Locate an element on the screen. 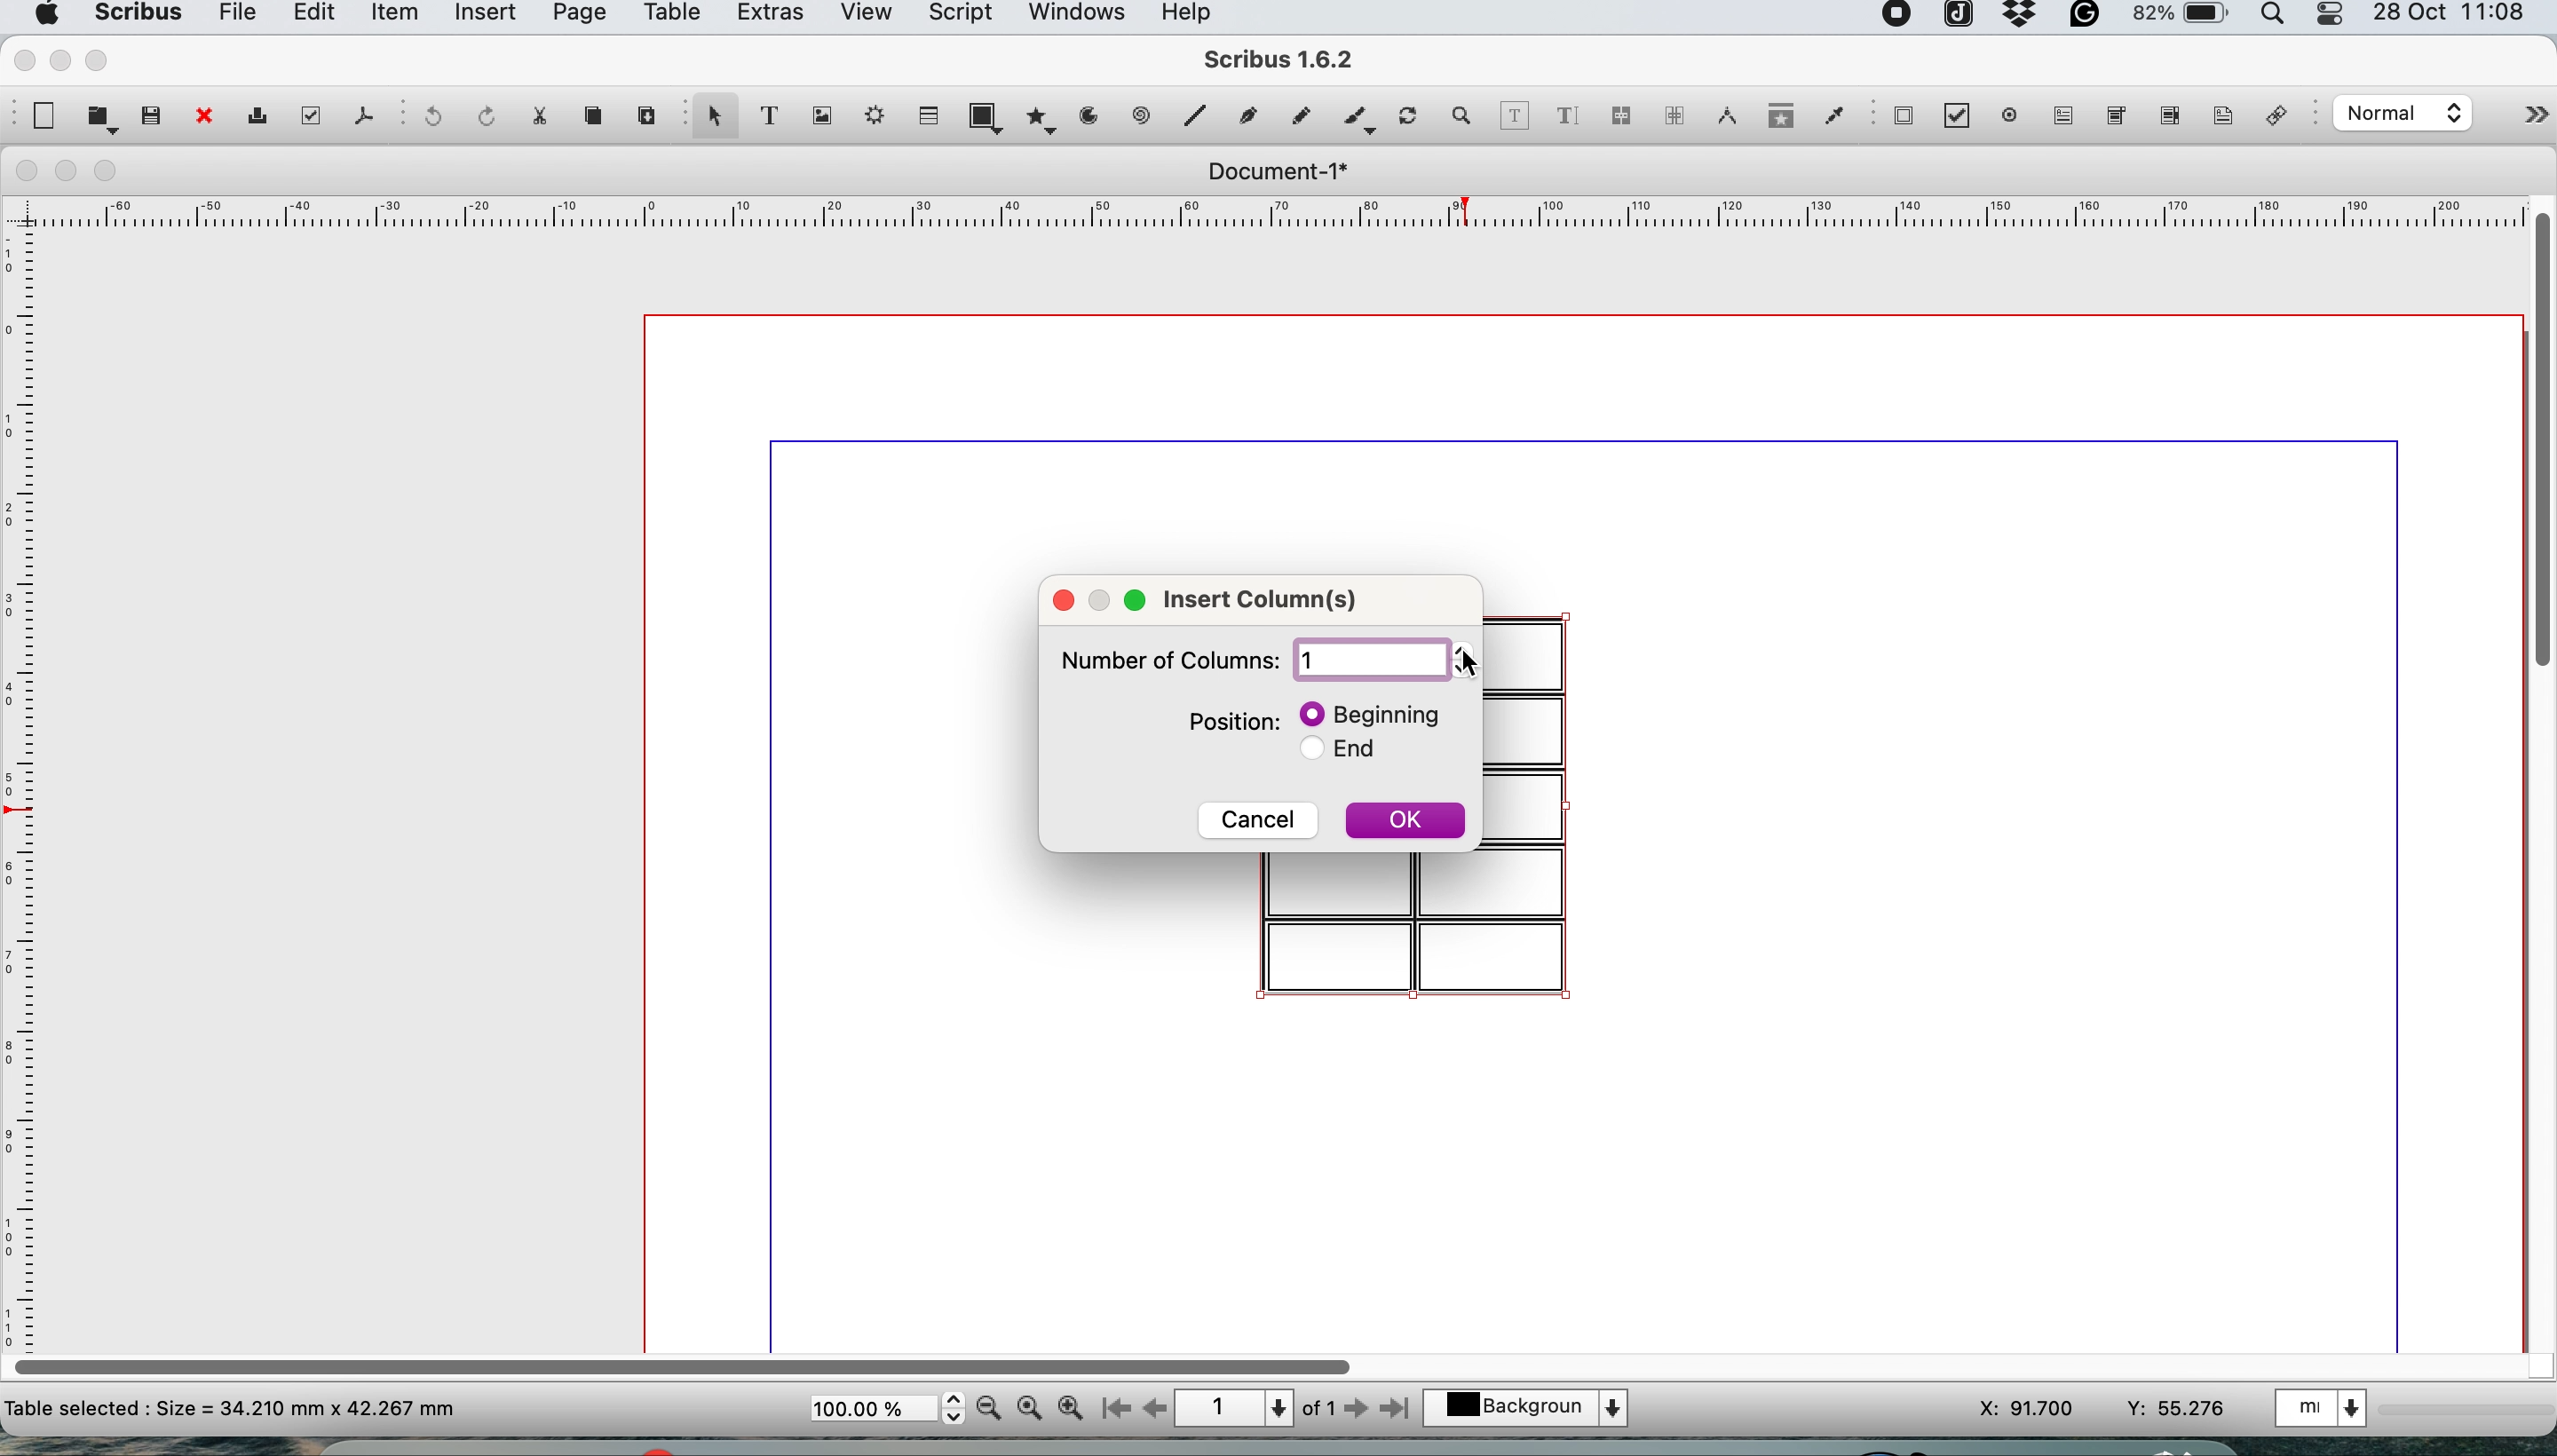 This screenshot has height=1456, width=2557. print is located at coordinates (255, 119).